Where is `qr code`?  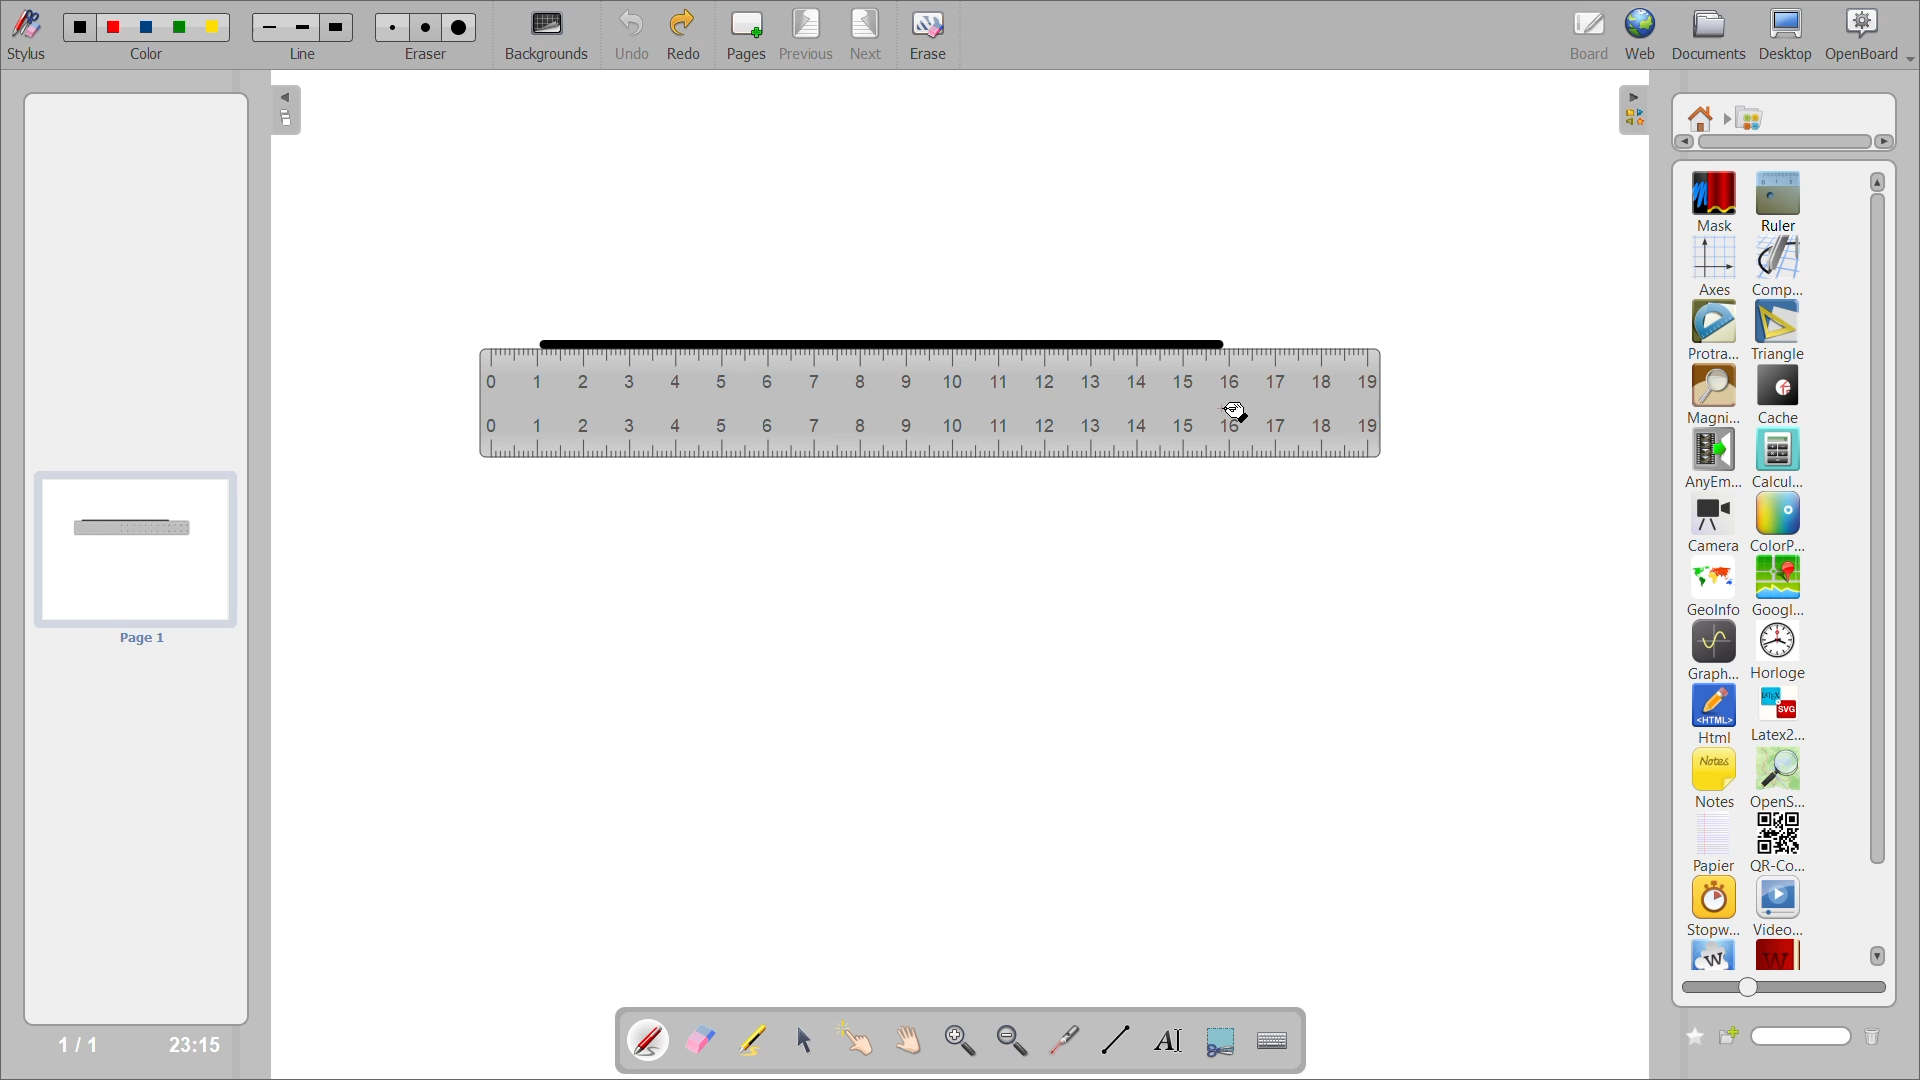
qr code is located at coordinates (1778, 843).